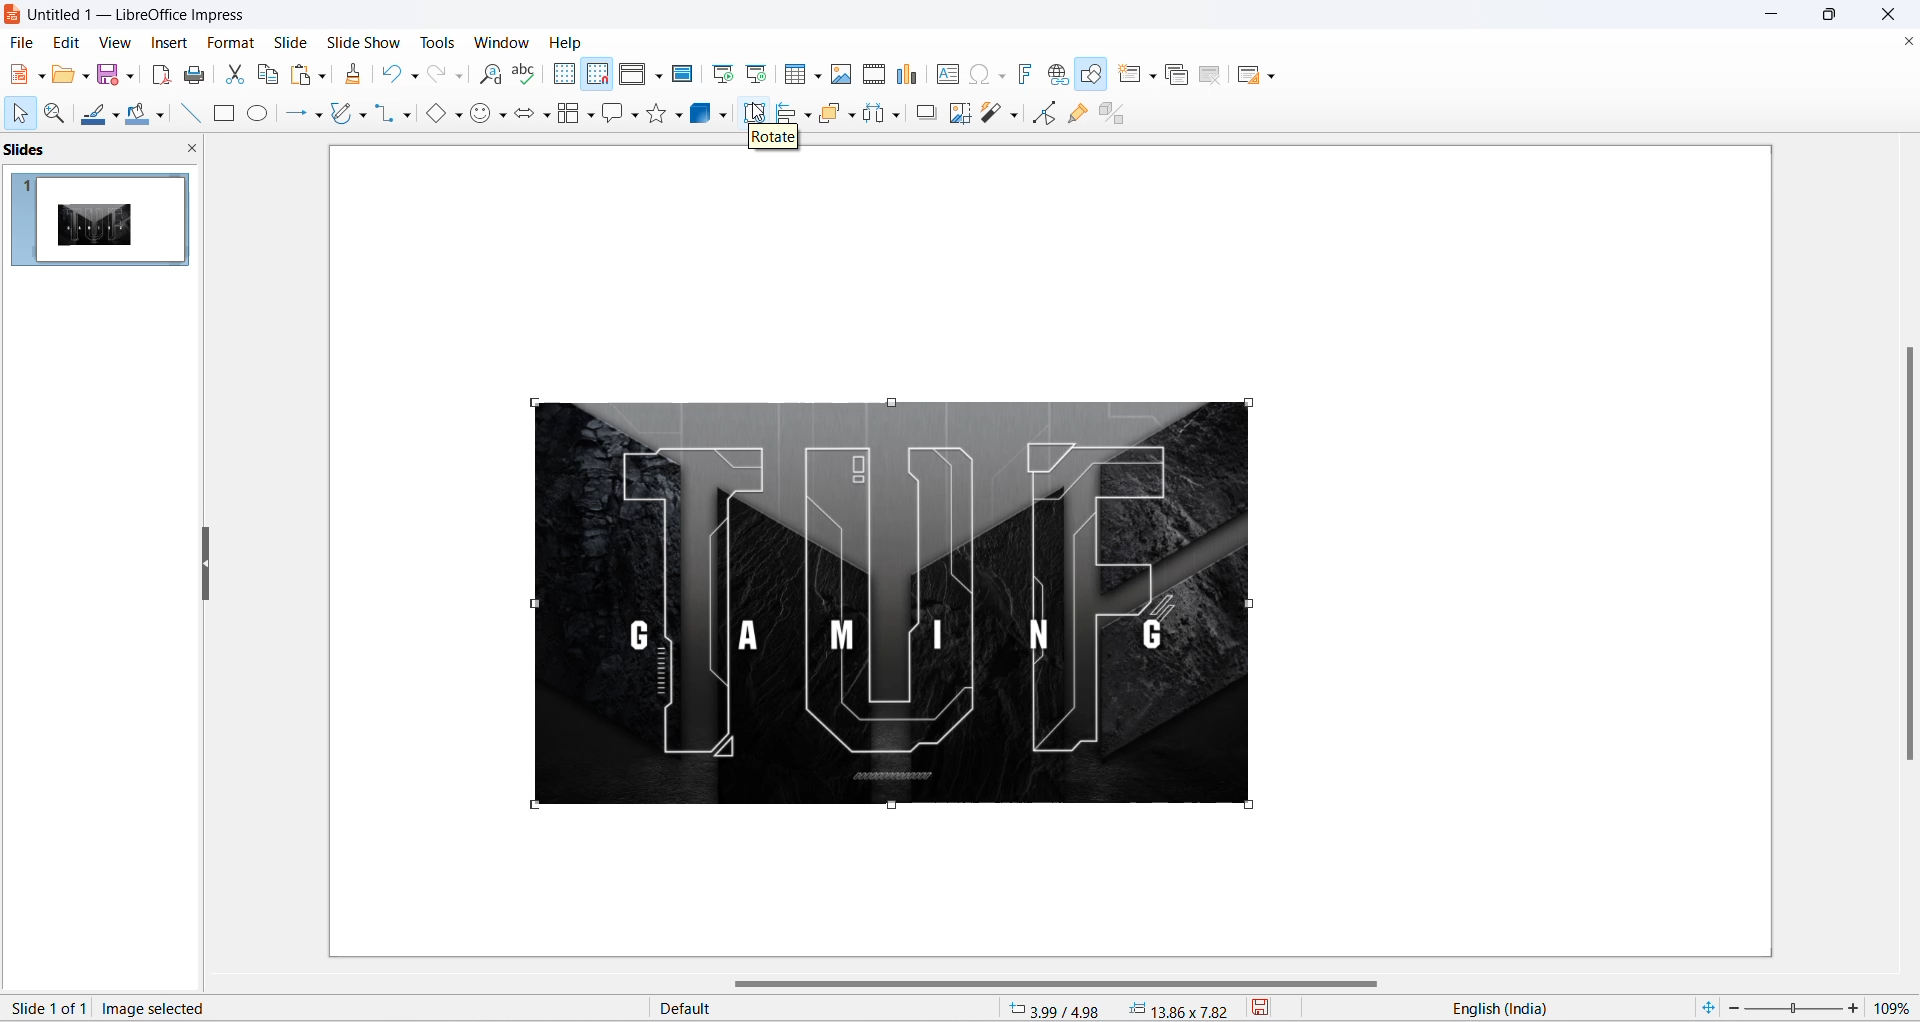 This screenshot has height=1022, width=1920. What do you see at coordinates (1706, 1007) in the screenshot?
I see `fit current slide to windows` at bounding box center [1706, 1007].